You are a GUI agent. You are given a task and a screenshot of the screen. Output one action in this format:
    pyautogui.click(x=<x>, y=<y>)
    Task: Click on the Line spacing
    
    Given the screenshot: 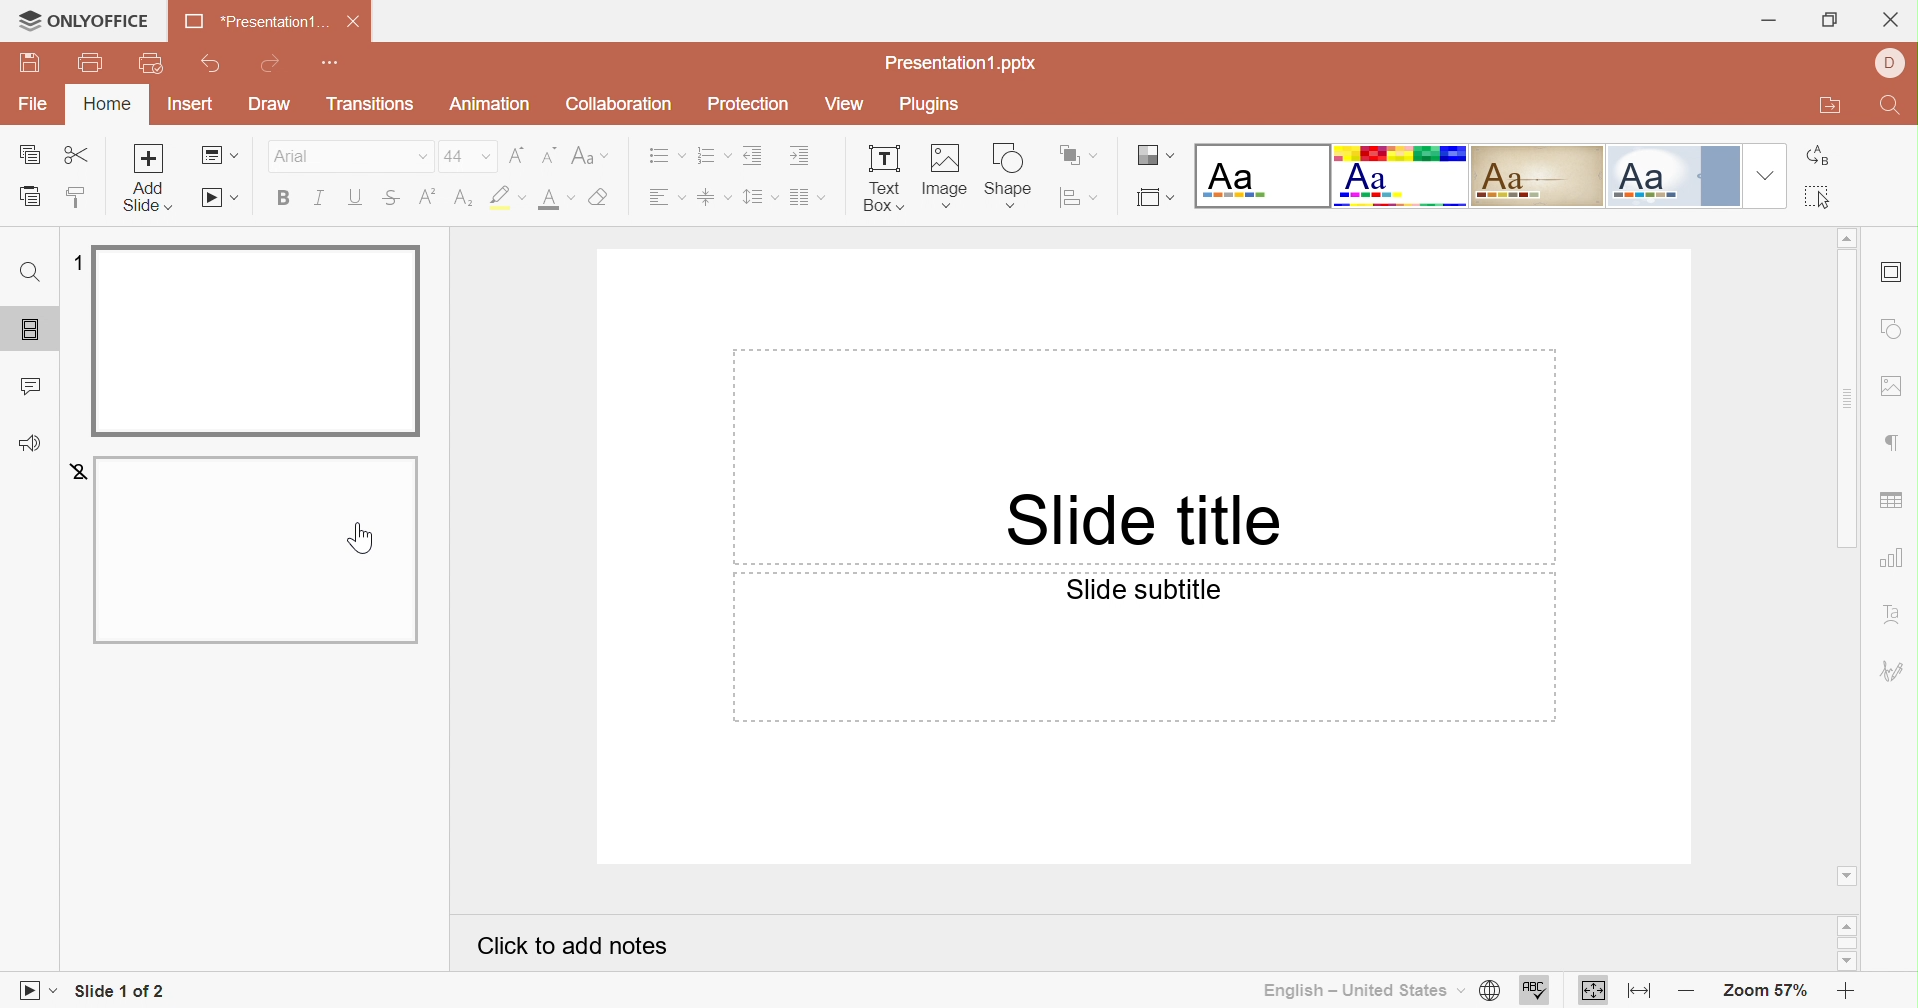 What is the action you would take?
    pyautogui.click(x=760, y=199)
    